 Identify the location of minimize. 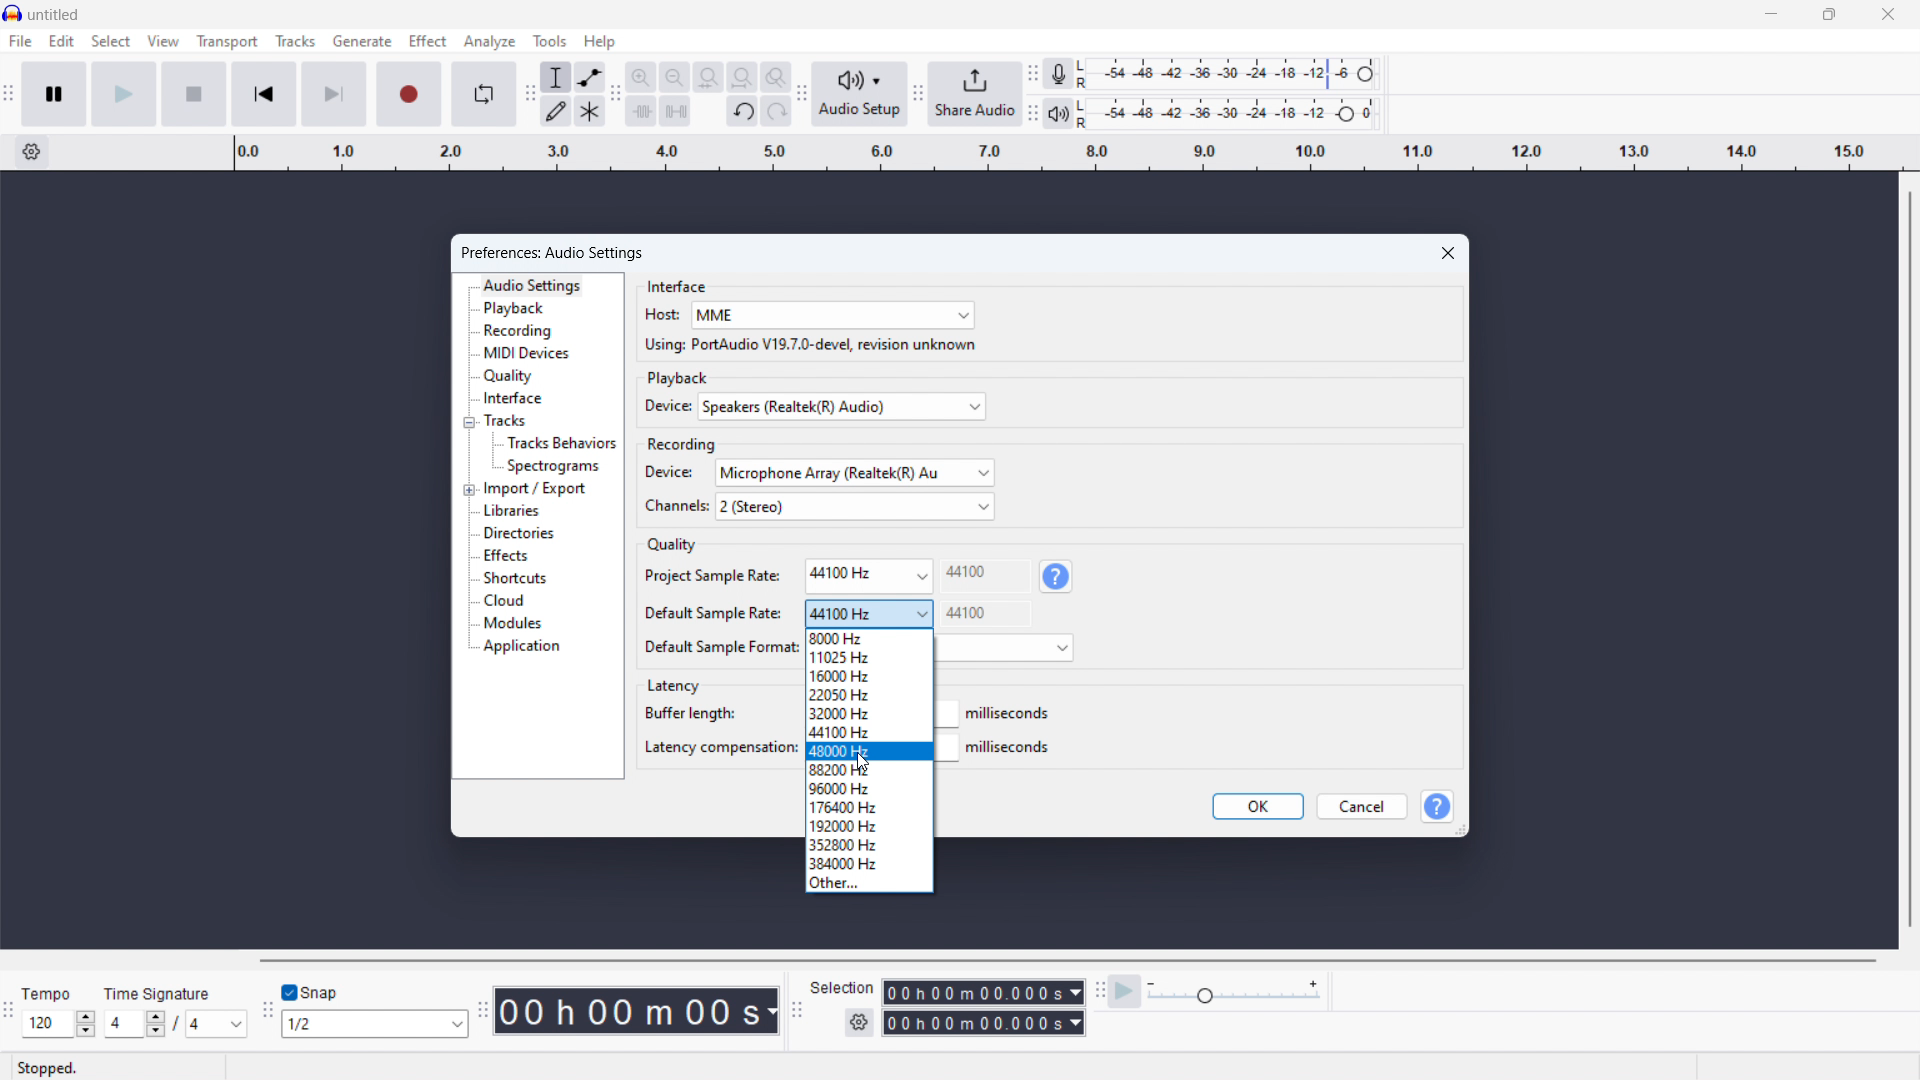
(1772, 15).